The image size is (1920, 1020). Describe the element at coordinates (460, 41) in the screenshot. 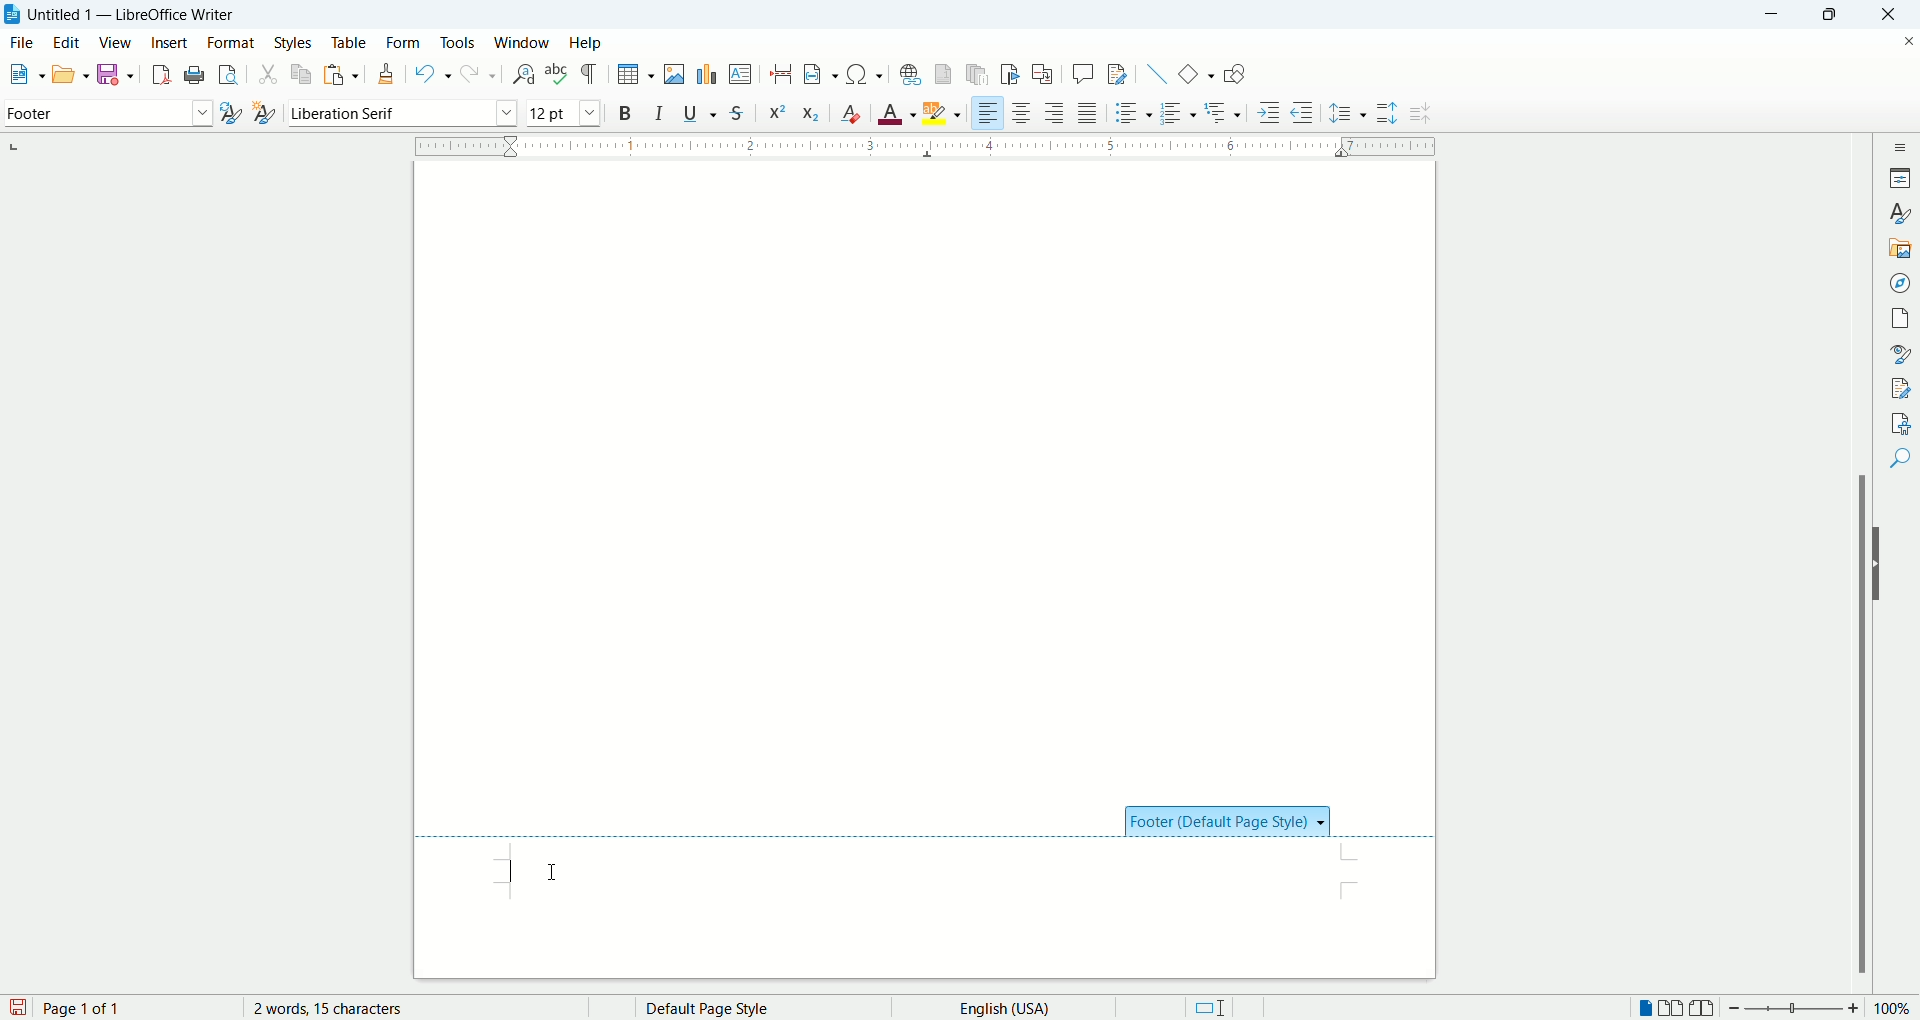

I see `tools` at that location.